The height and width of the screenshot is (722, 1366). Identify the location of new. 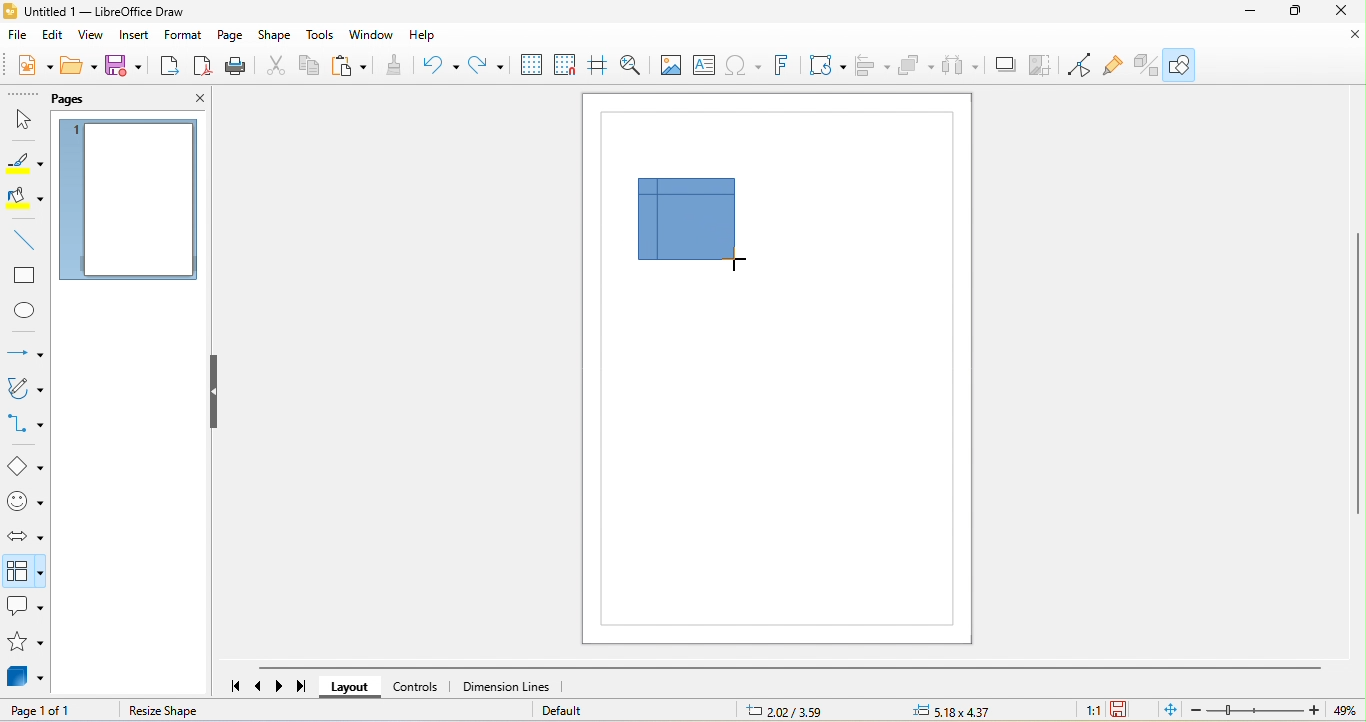
(35, 64).